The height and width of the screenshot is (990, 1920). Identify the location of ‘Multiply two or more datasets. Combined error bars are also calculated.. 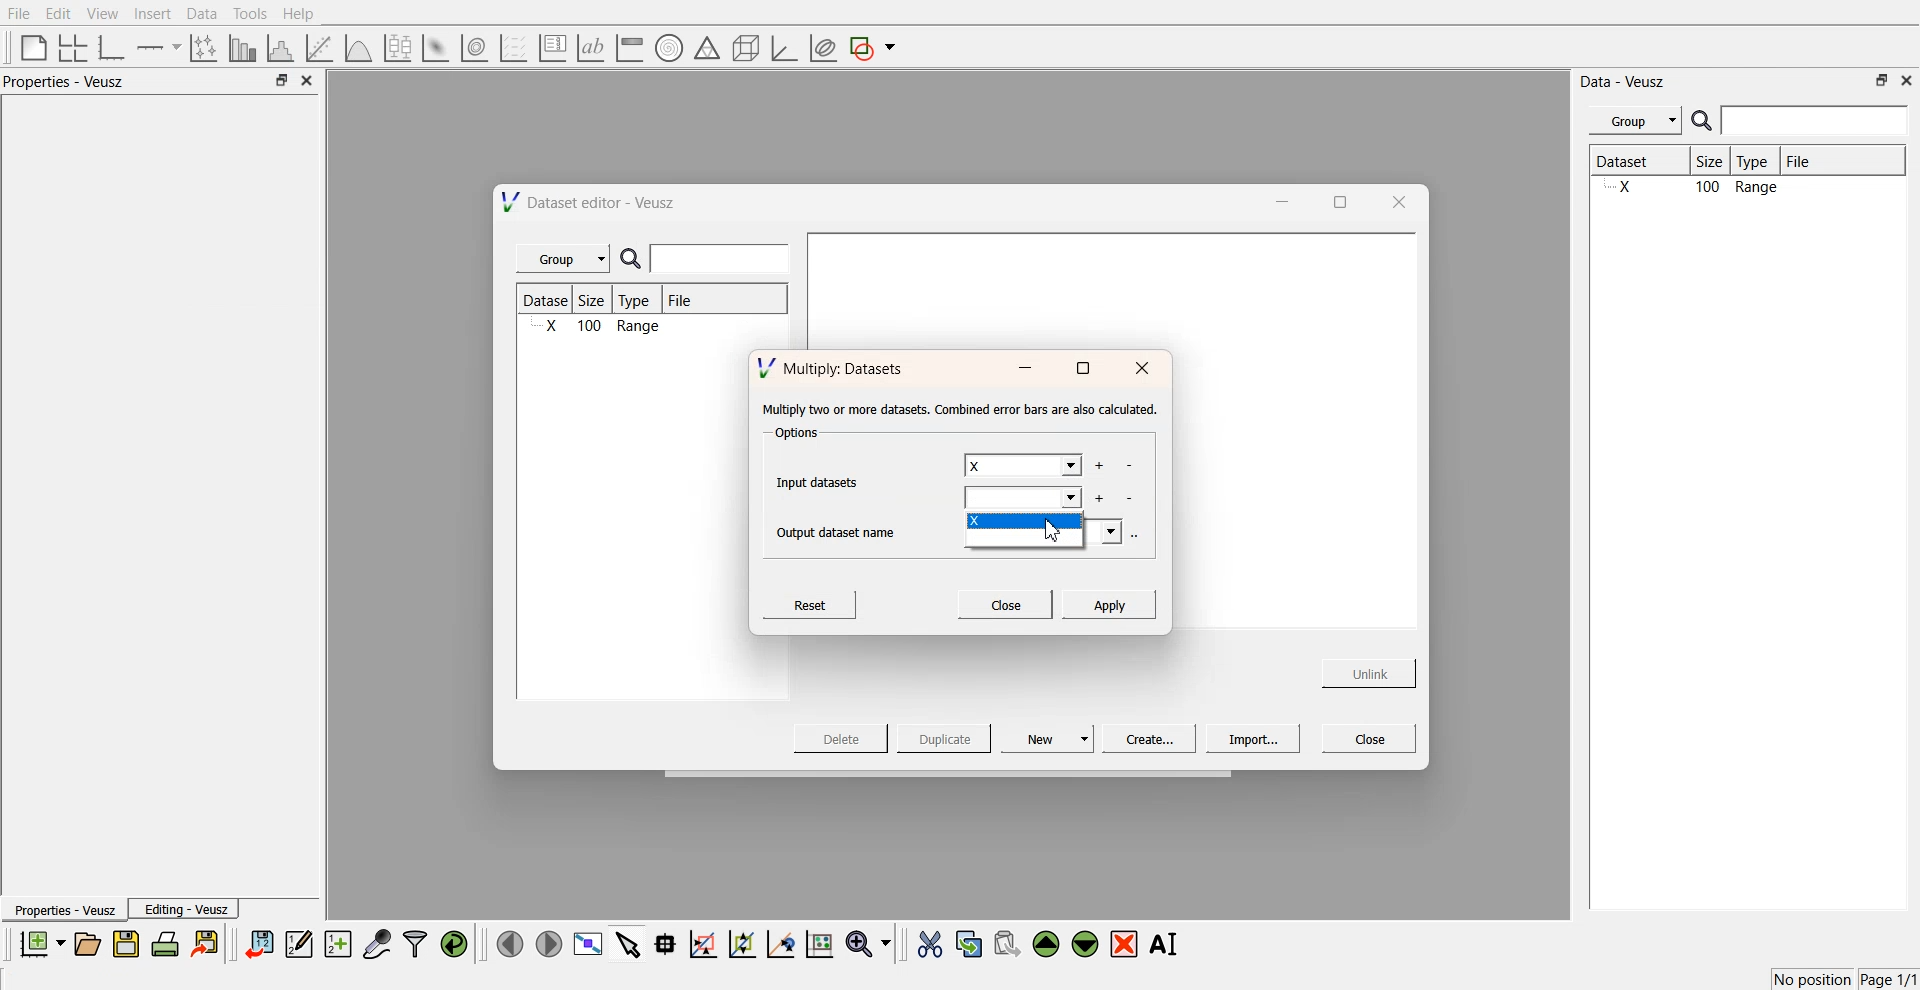
(960, 410).